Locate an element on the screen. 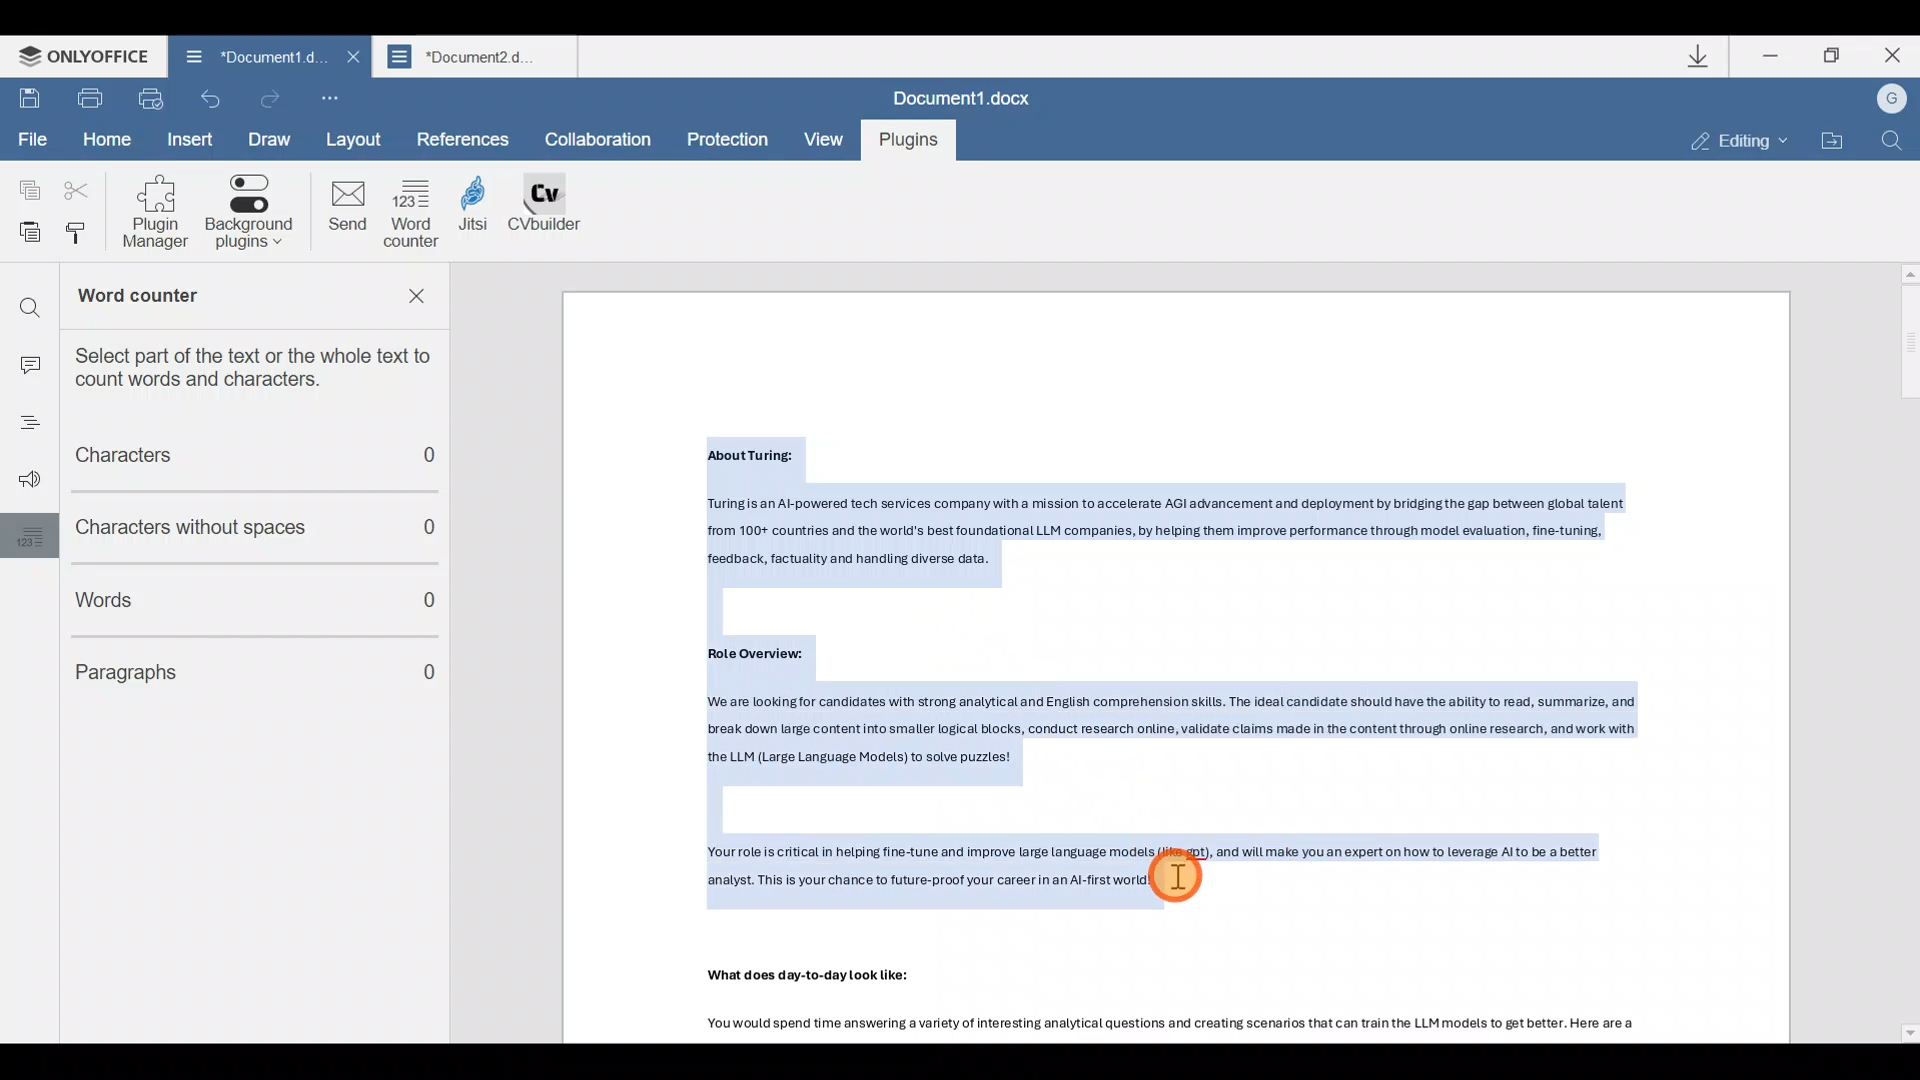 This screenshot has width=1920, height=1080. Home is located at coordinates (106, 138).